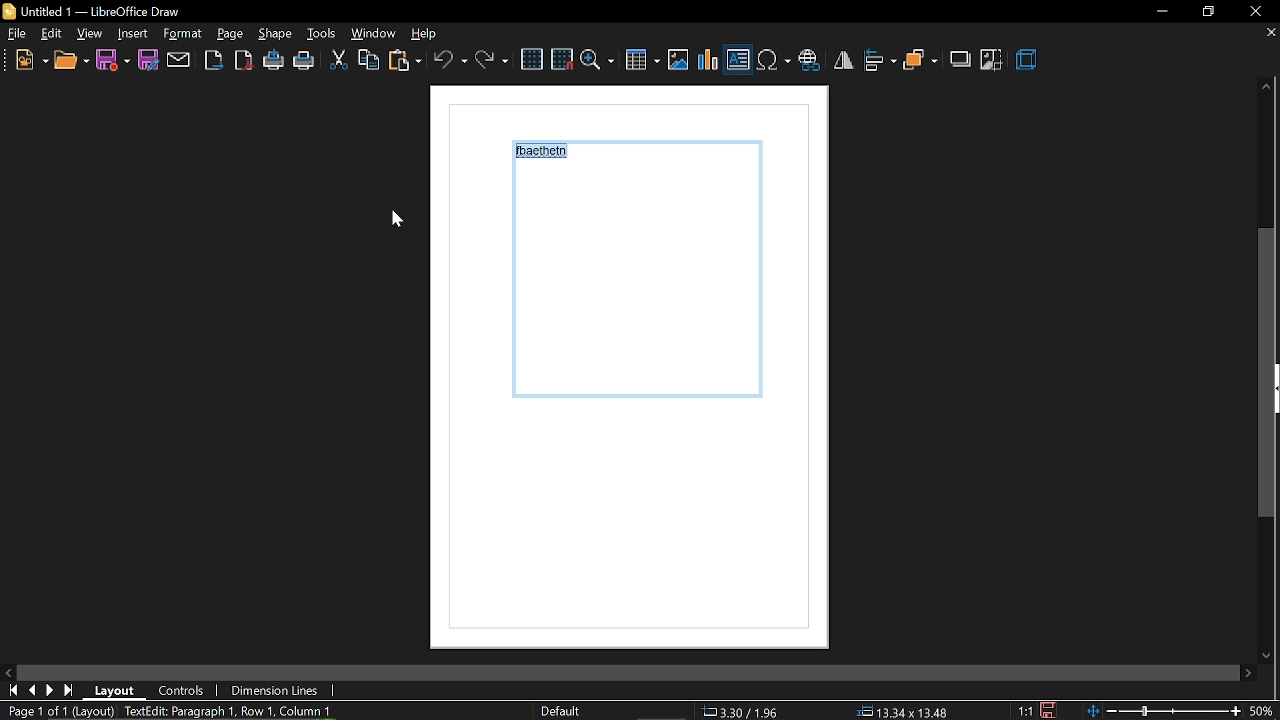  Describe the element at coordinates (646, 375) in the screenshot. I see `Current page` at that location.